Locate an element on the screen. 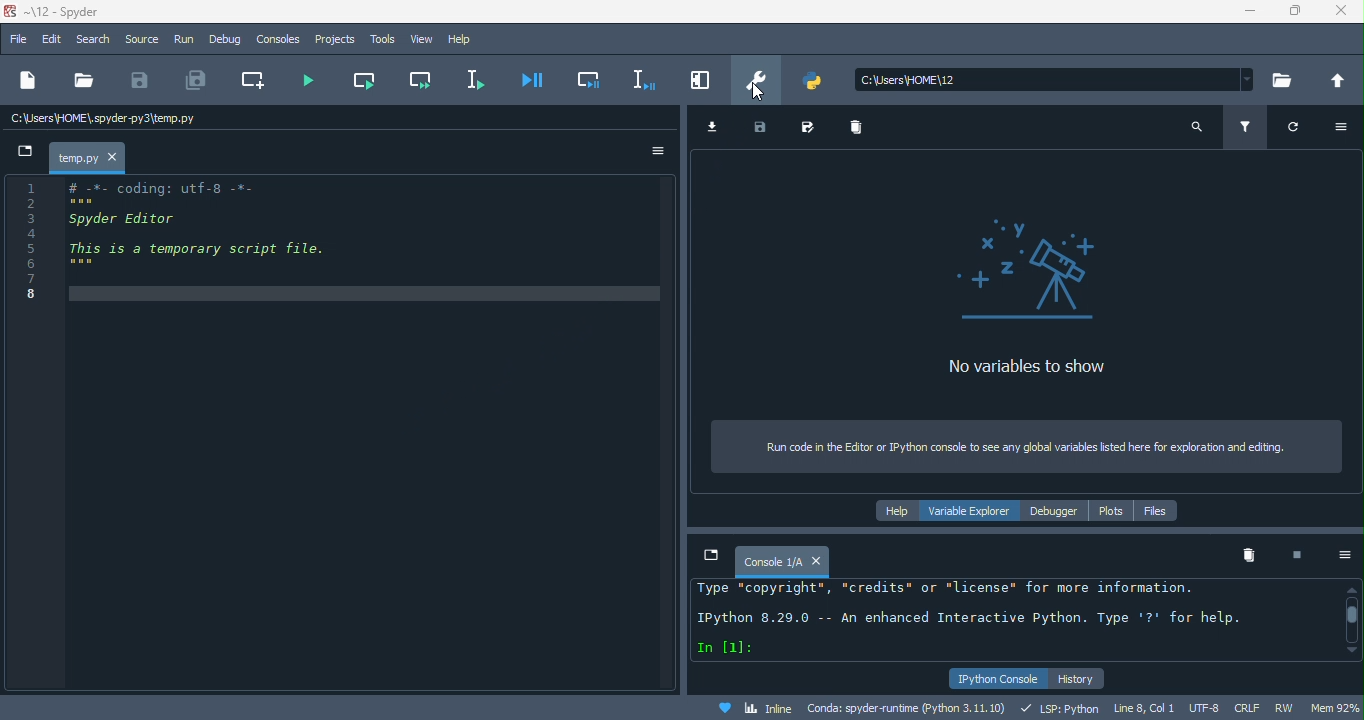 Image resolution: width=1364 pixels, height=720 pixels. no variables to show is located at coordinates (1040, 297).